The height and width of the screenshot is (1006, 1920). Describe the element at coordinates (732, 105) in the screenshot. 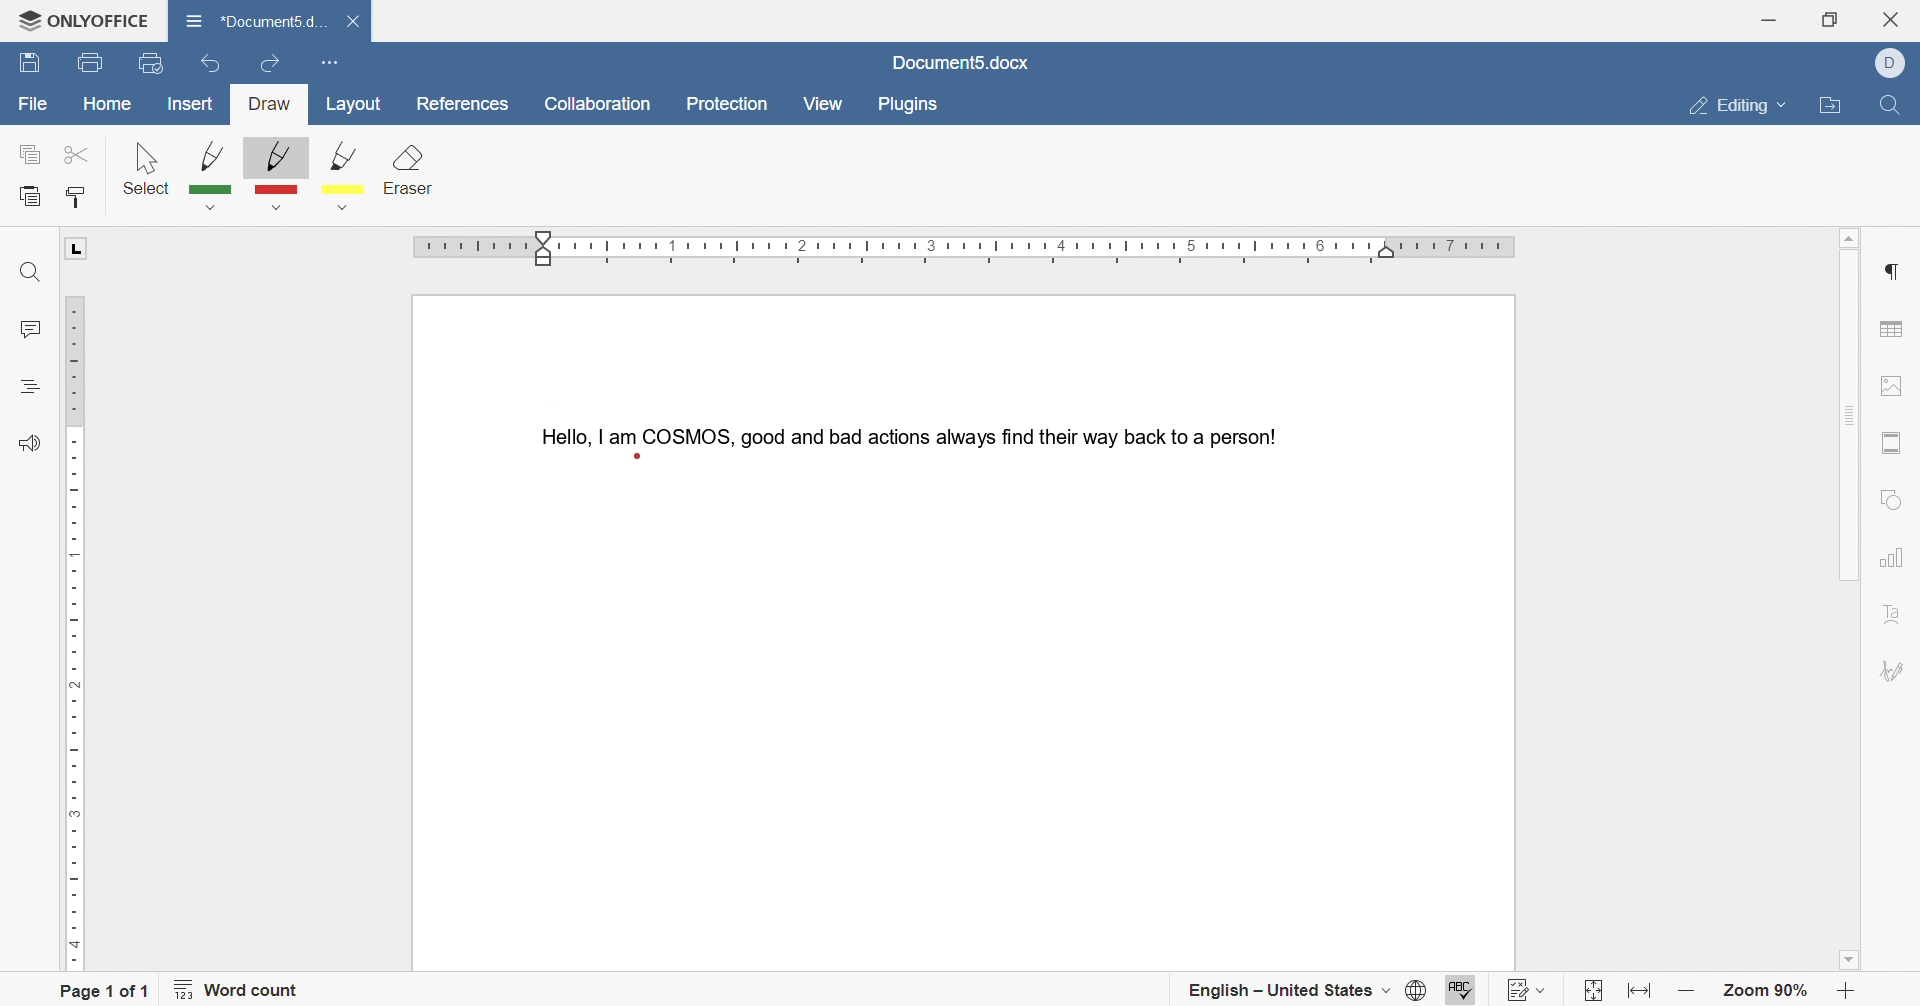

I see `protection` at that location.